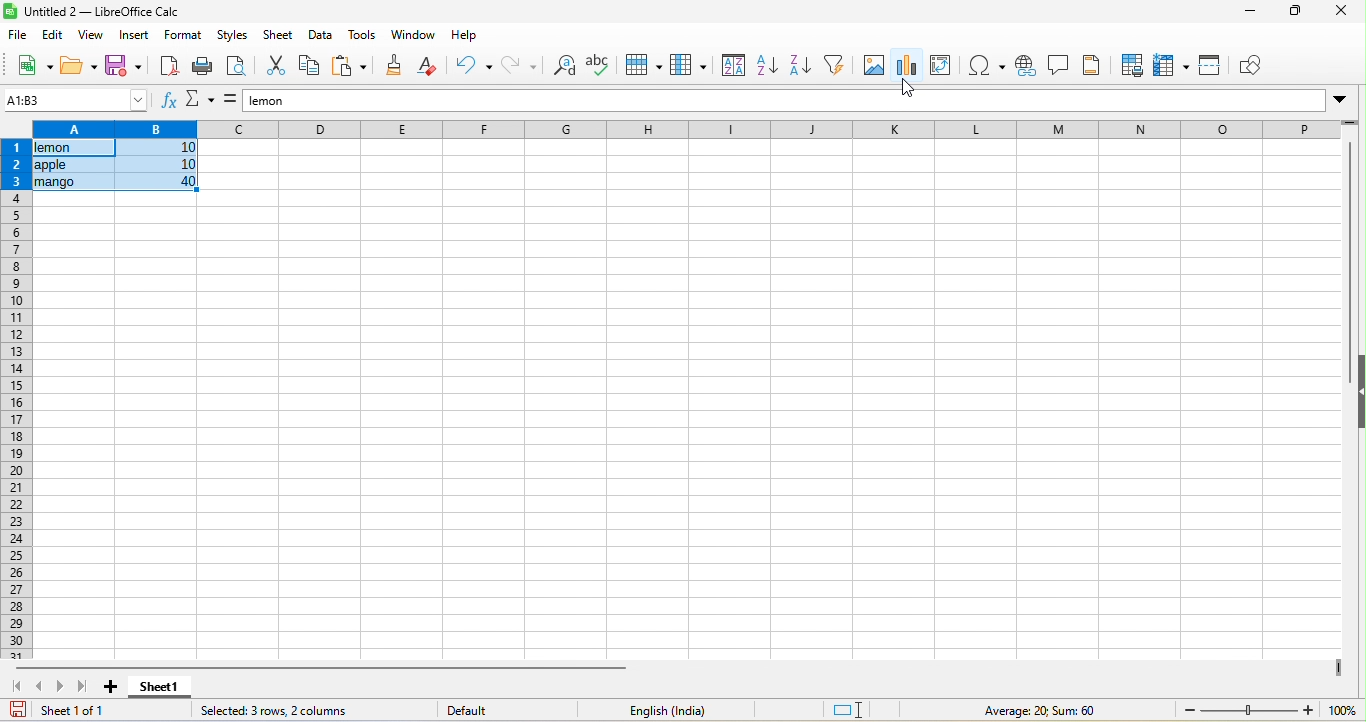 This screenshot has height=722, width=1366. Describe the element at coordinates (835, 68) in the screenshot. I see `auto filter` at that location.